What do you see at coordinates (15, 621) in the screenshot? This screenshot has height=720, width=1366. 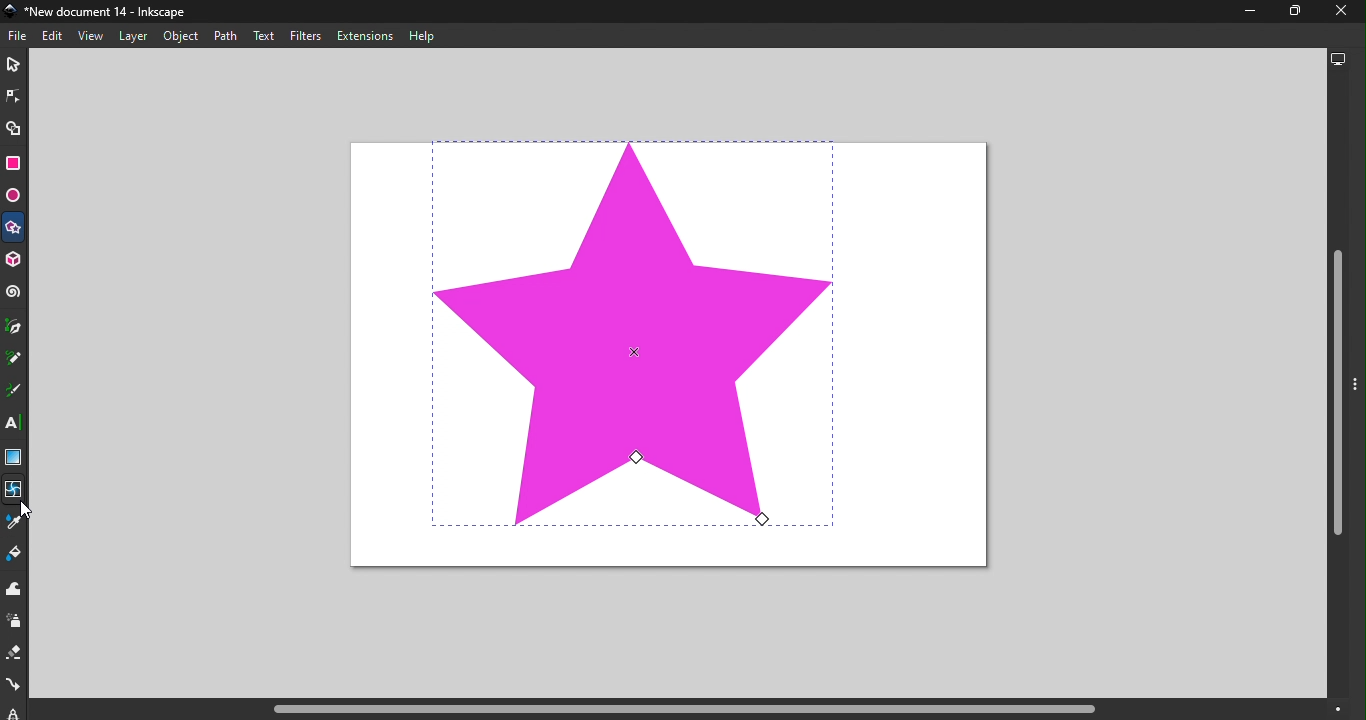 I see `Spray tool` at bounding box center [15, 621].